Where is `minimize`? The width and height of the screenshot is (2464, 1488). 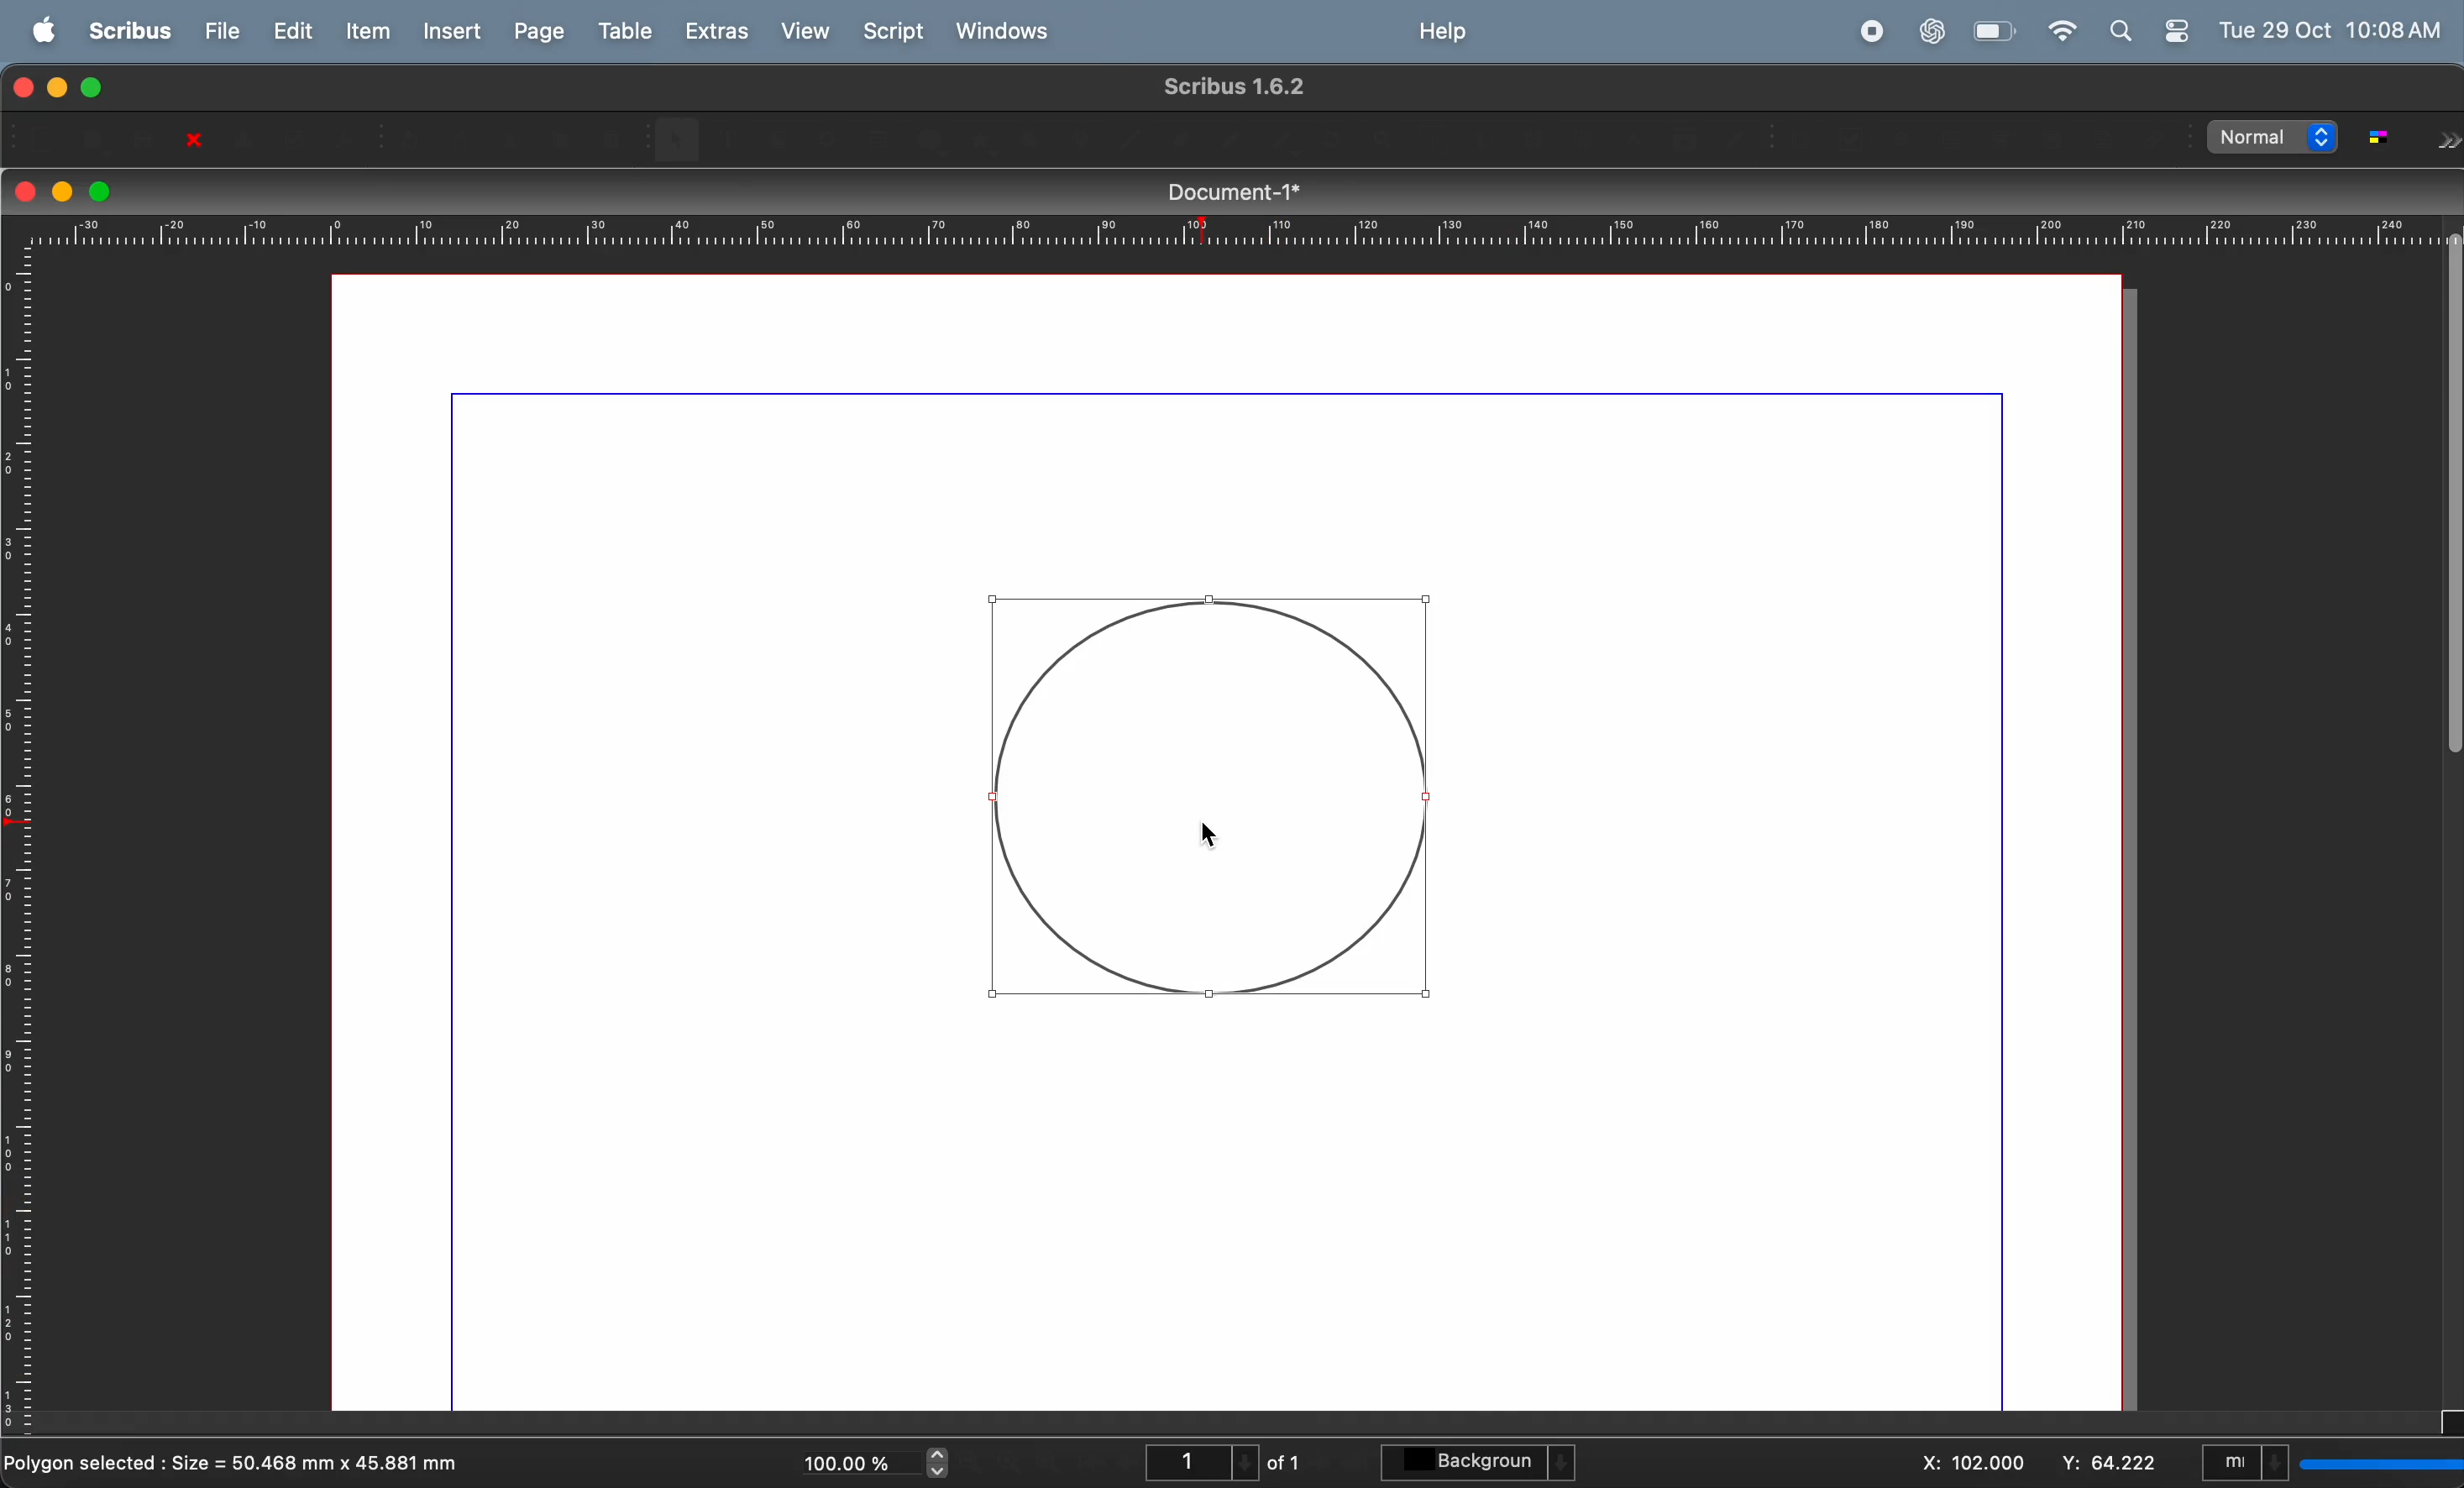 minimize is located at coordinates (54, 86).